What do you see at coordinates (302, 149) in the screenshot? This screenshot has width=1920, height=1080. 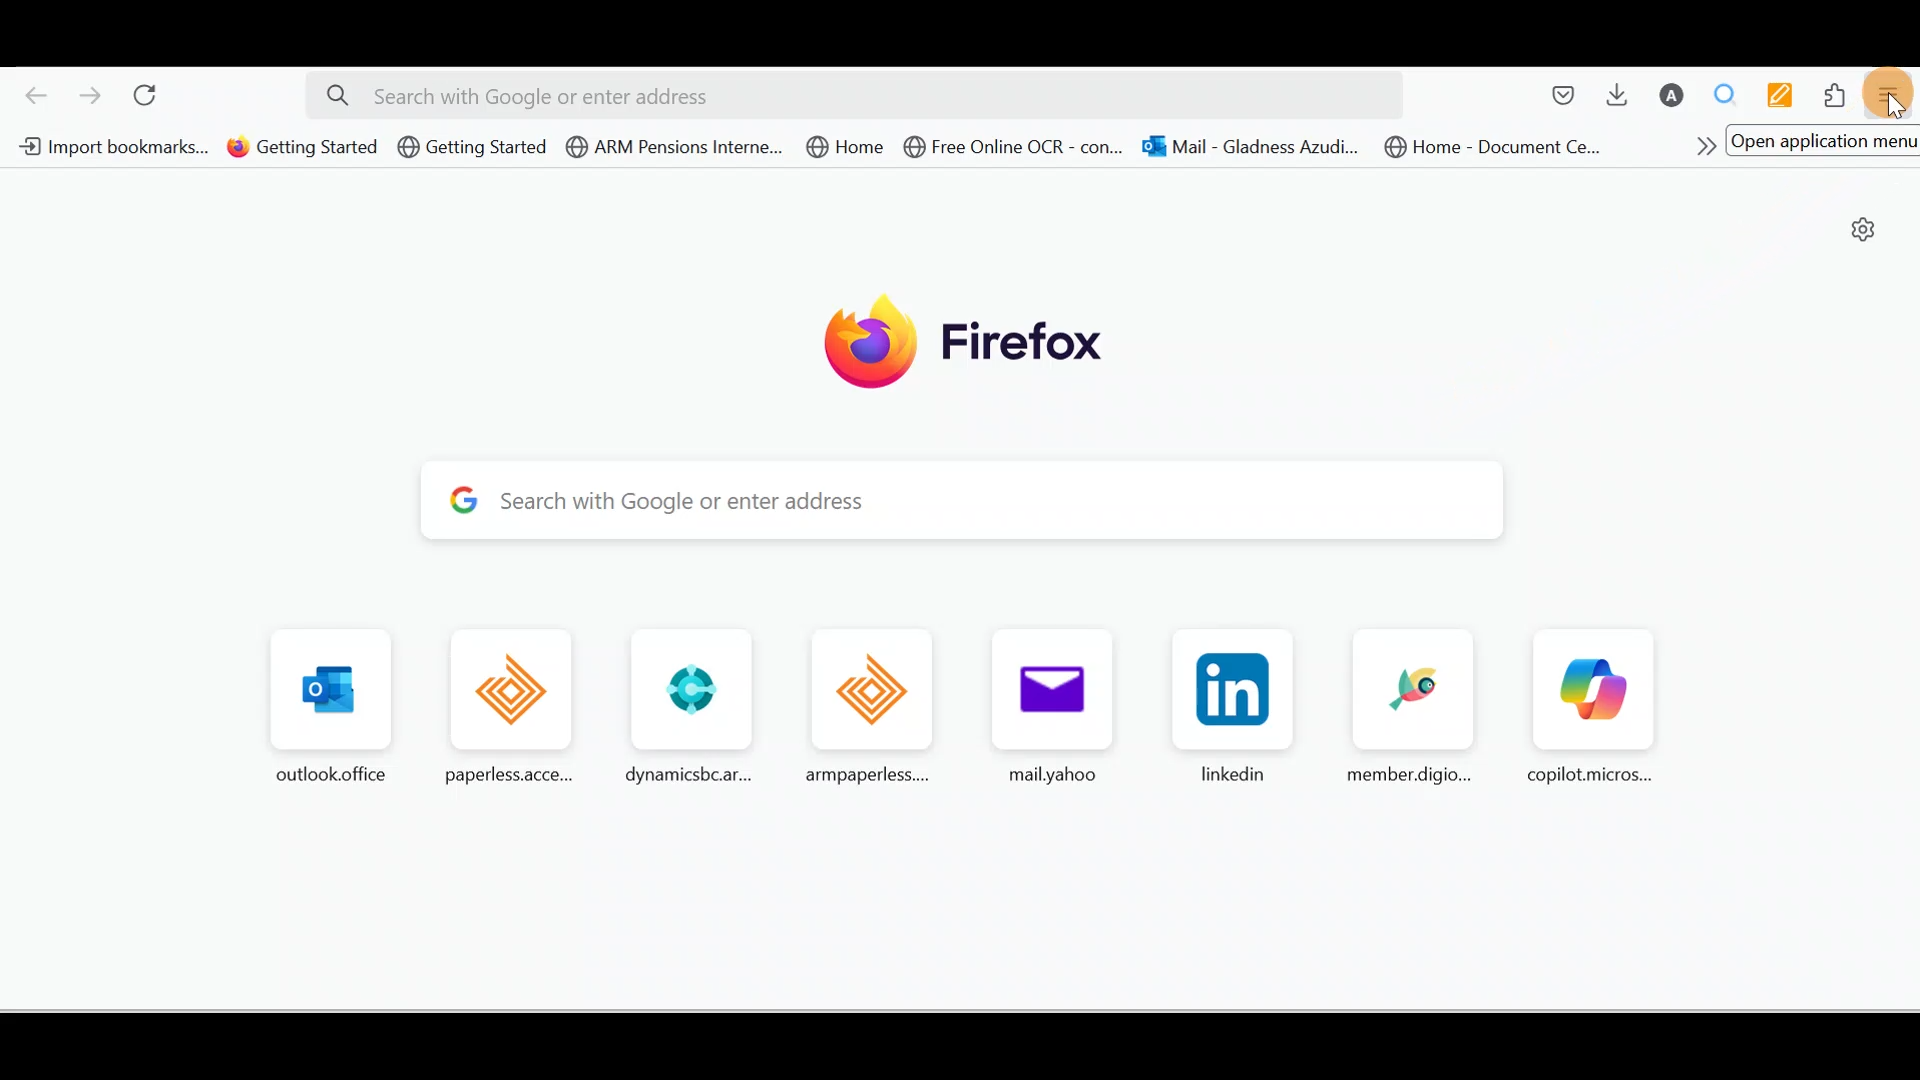 I see `Bookmark 2` at bounding box center [302, 149].